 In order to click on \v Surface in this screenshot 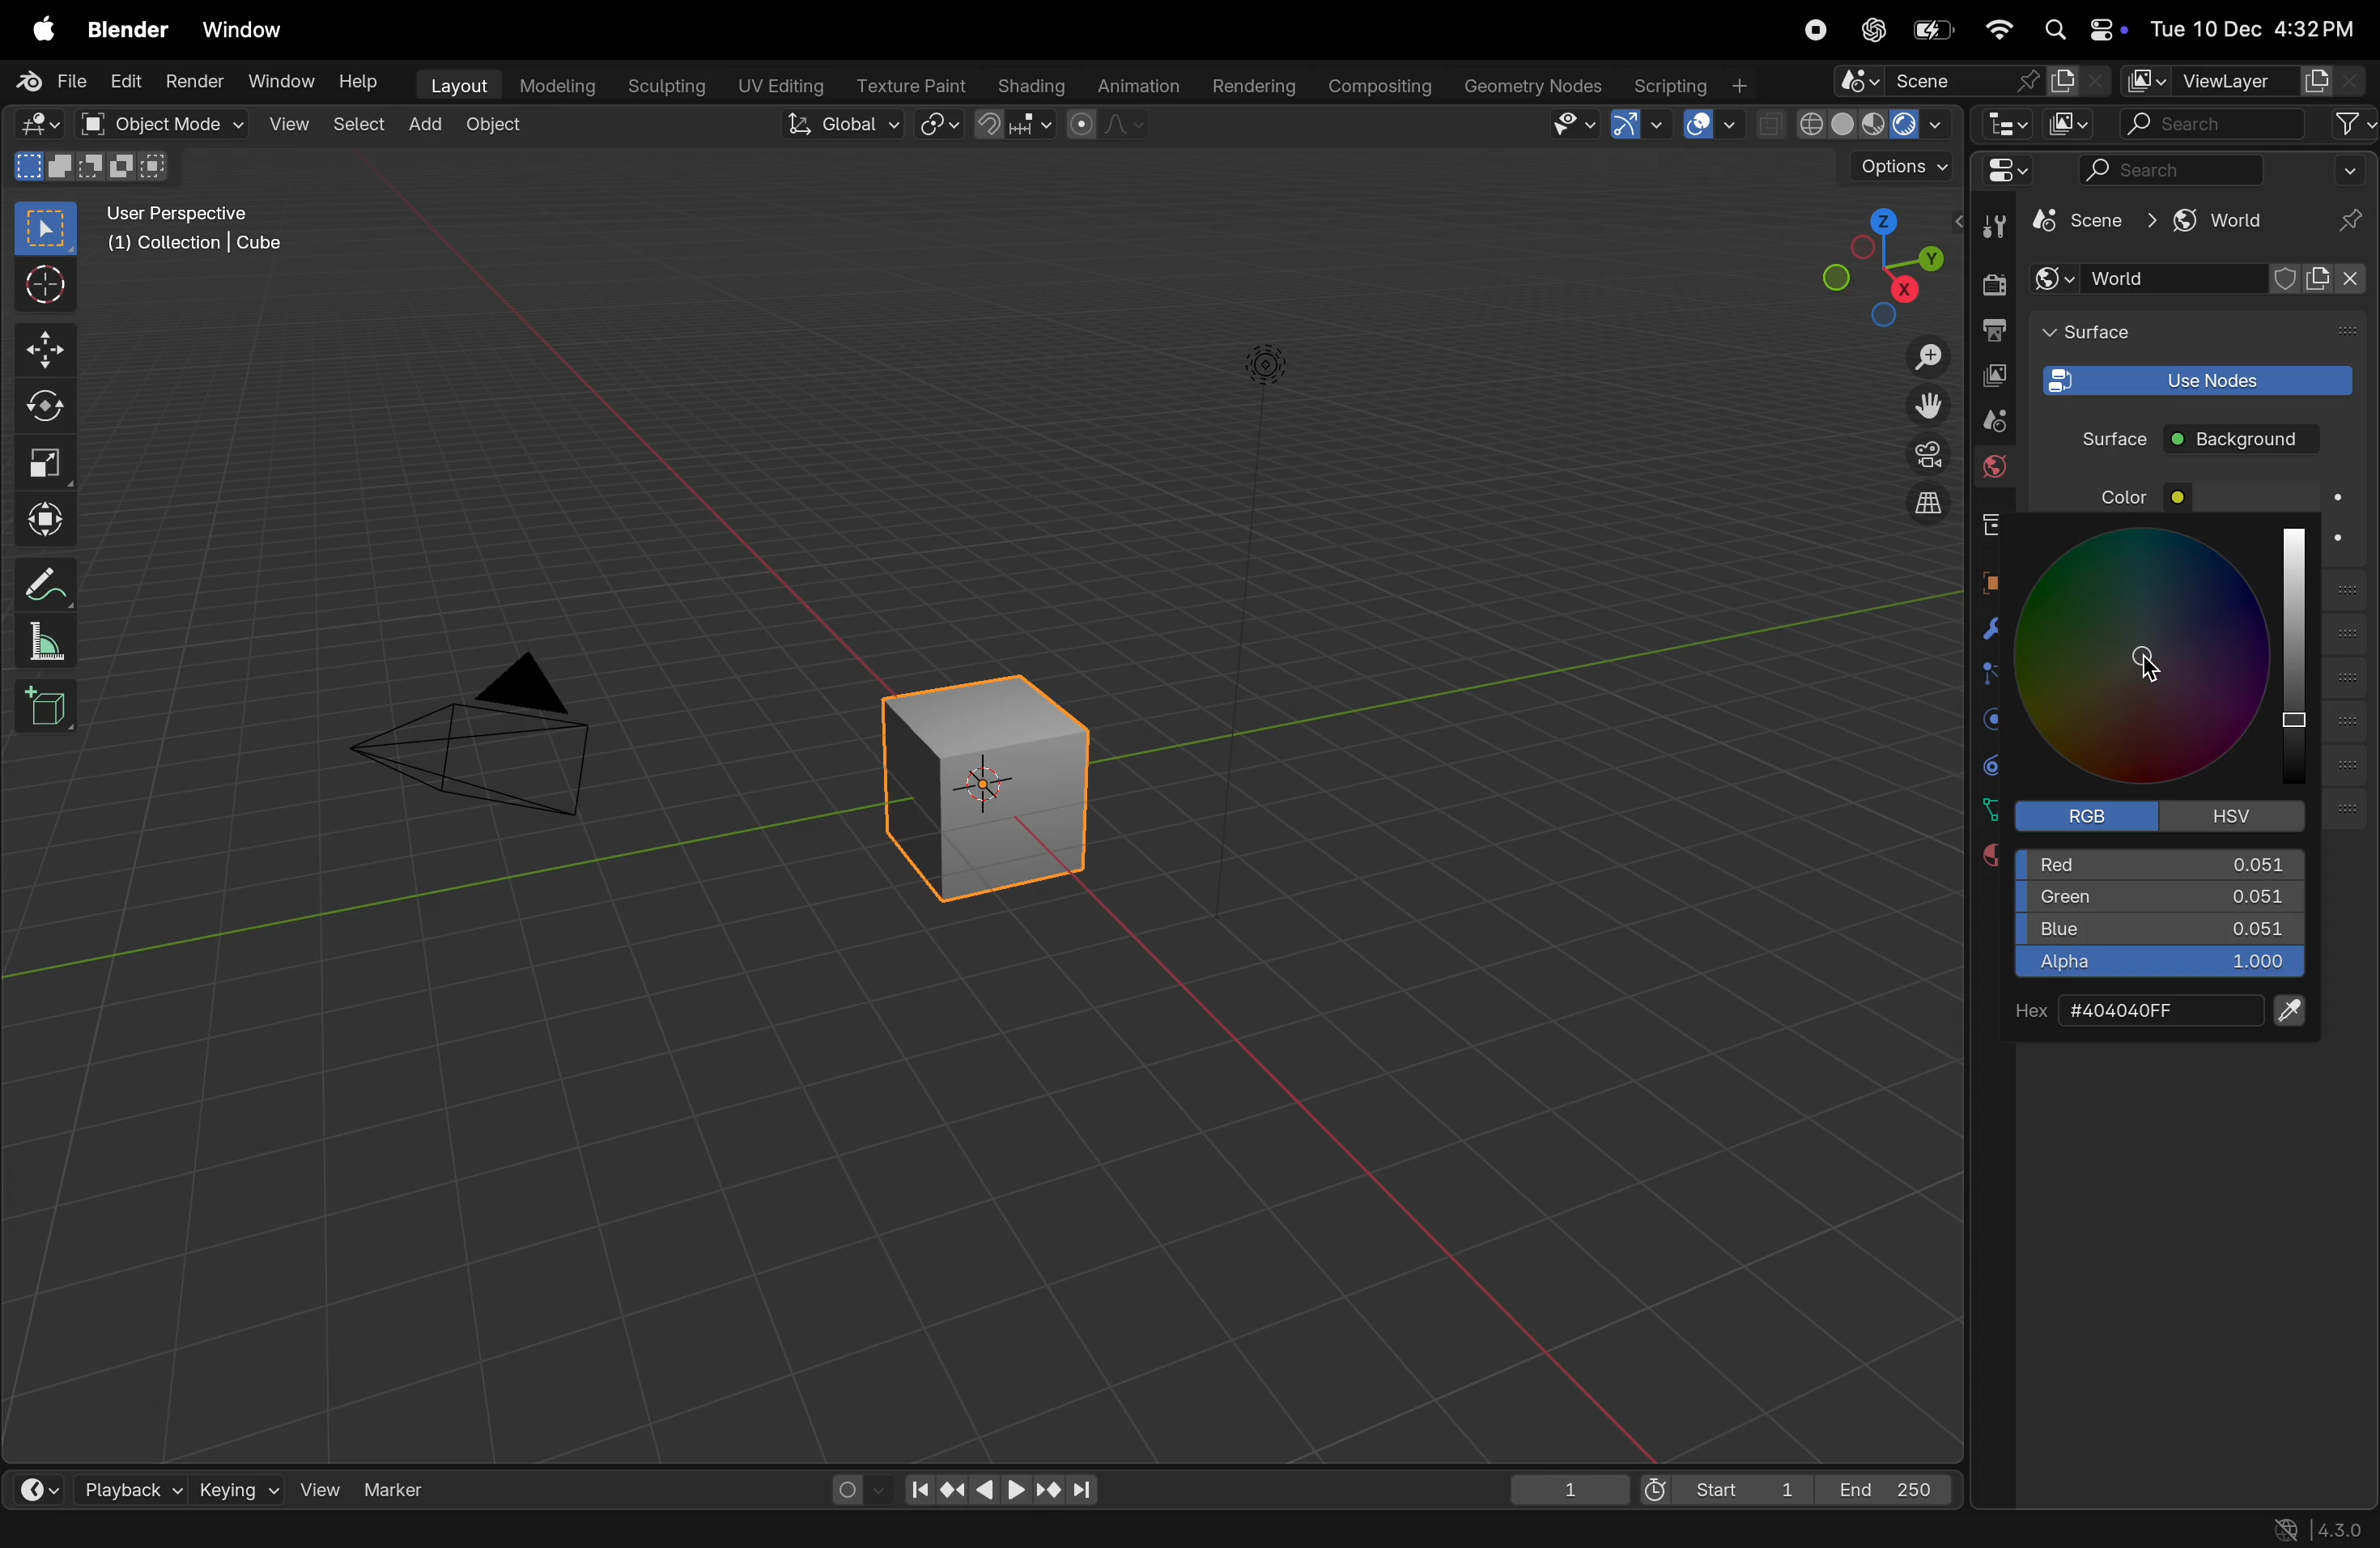, I will do `click(2177, 335)`.